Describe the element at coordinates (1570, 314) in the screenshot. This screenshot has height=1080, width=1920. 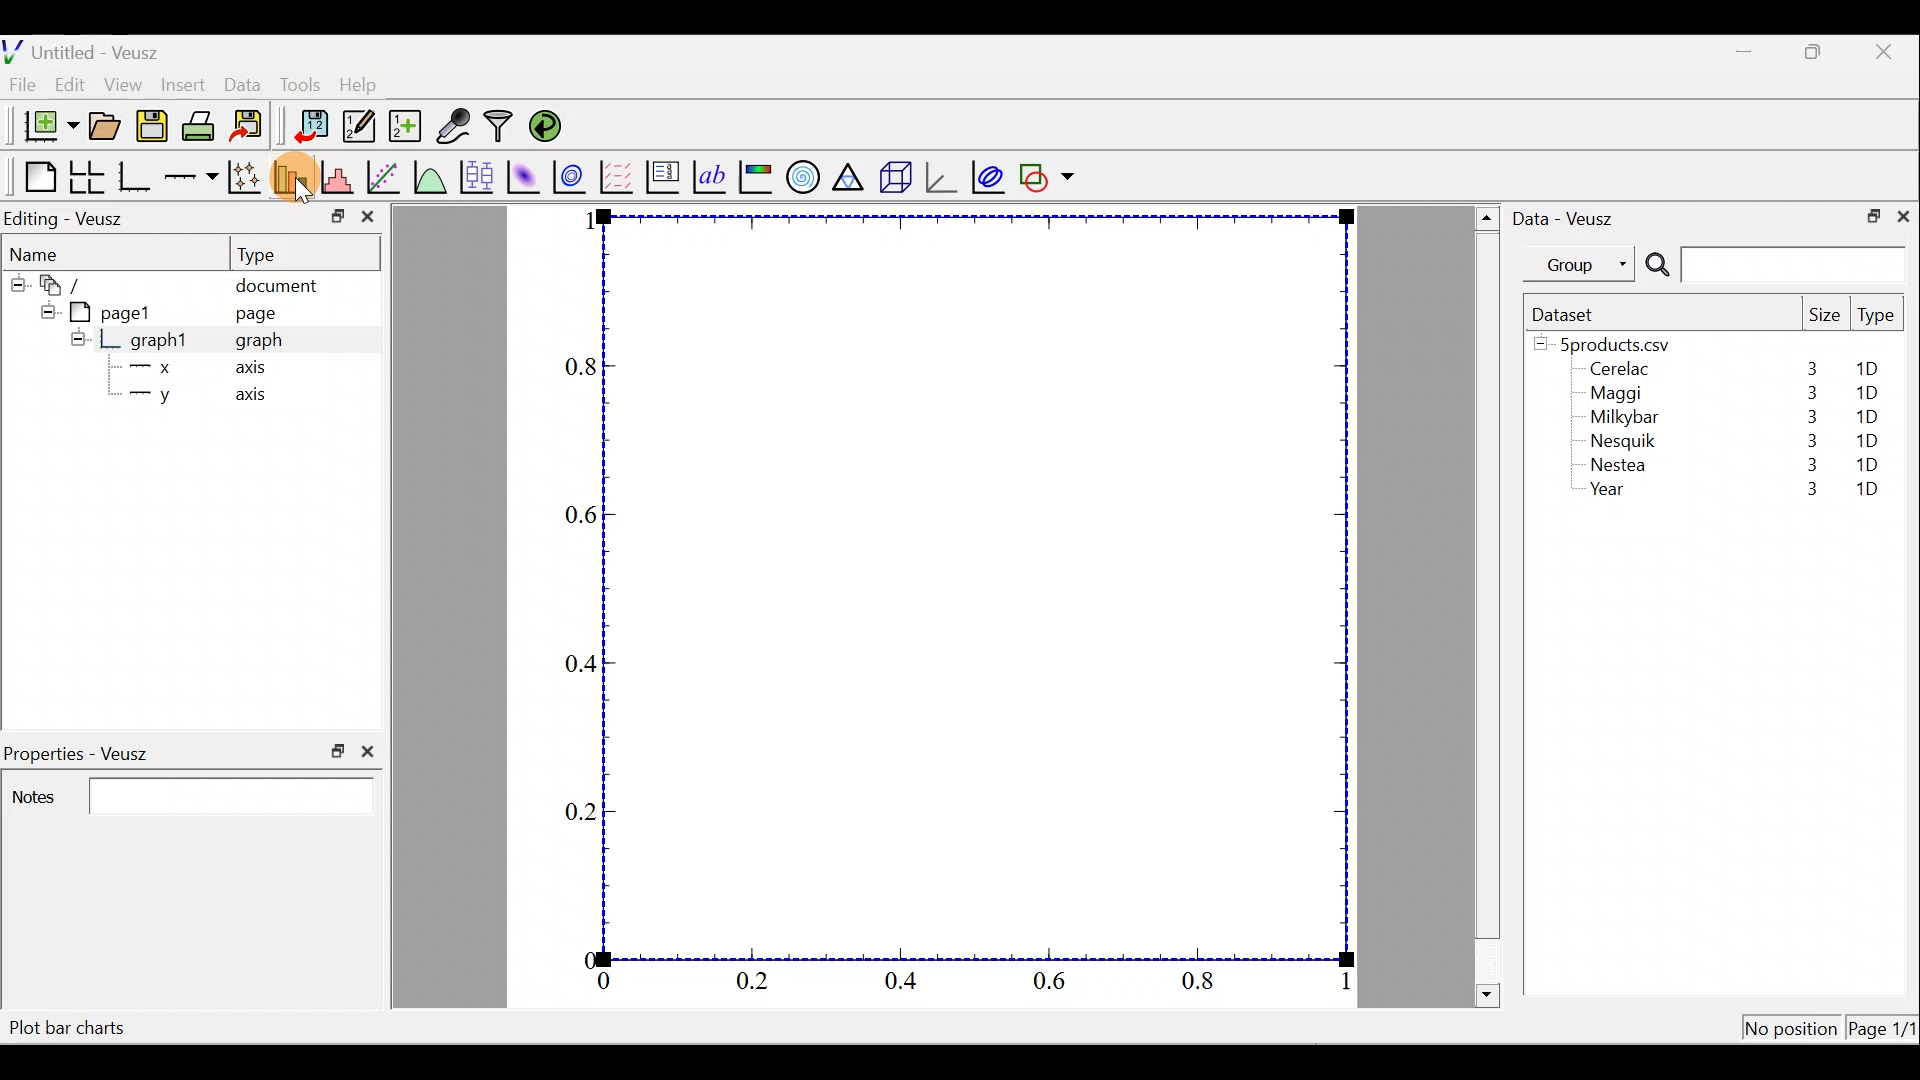
I see `Dataset` at that location.